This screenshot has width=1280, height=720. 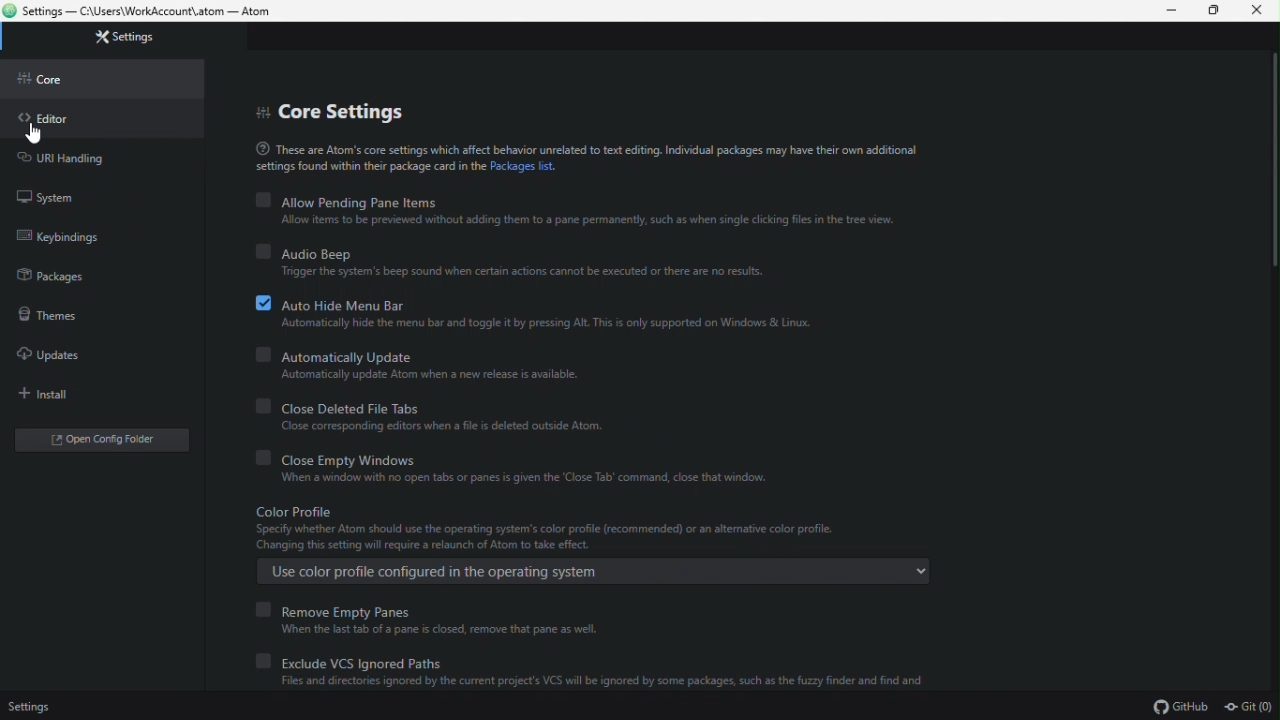 I want to click on Auto hide menu bar, so click(x=546, y=303).